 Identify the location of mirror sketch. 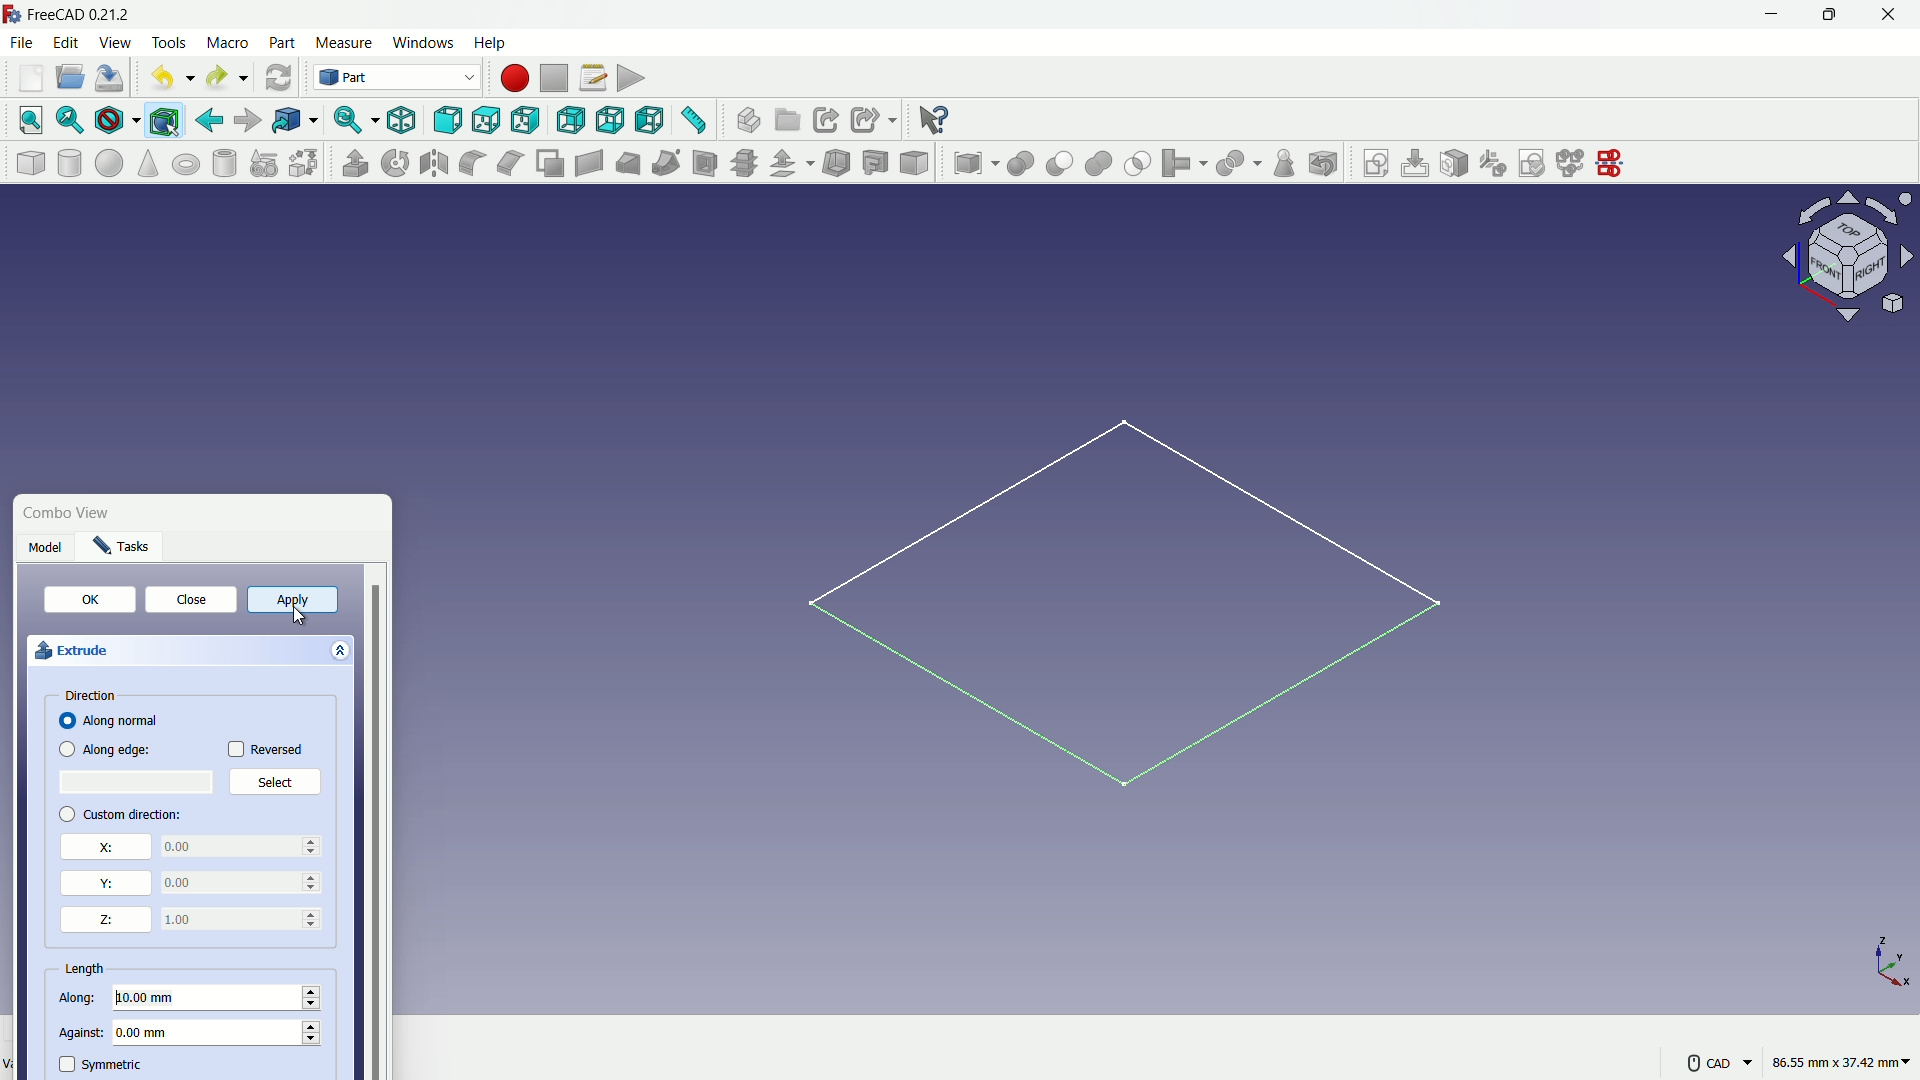
(1617, 162).